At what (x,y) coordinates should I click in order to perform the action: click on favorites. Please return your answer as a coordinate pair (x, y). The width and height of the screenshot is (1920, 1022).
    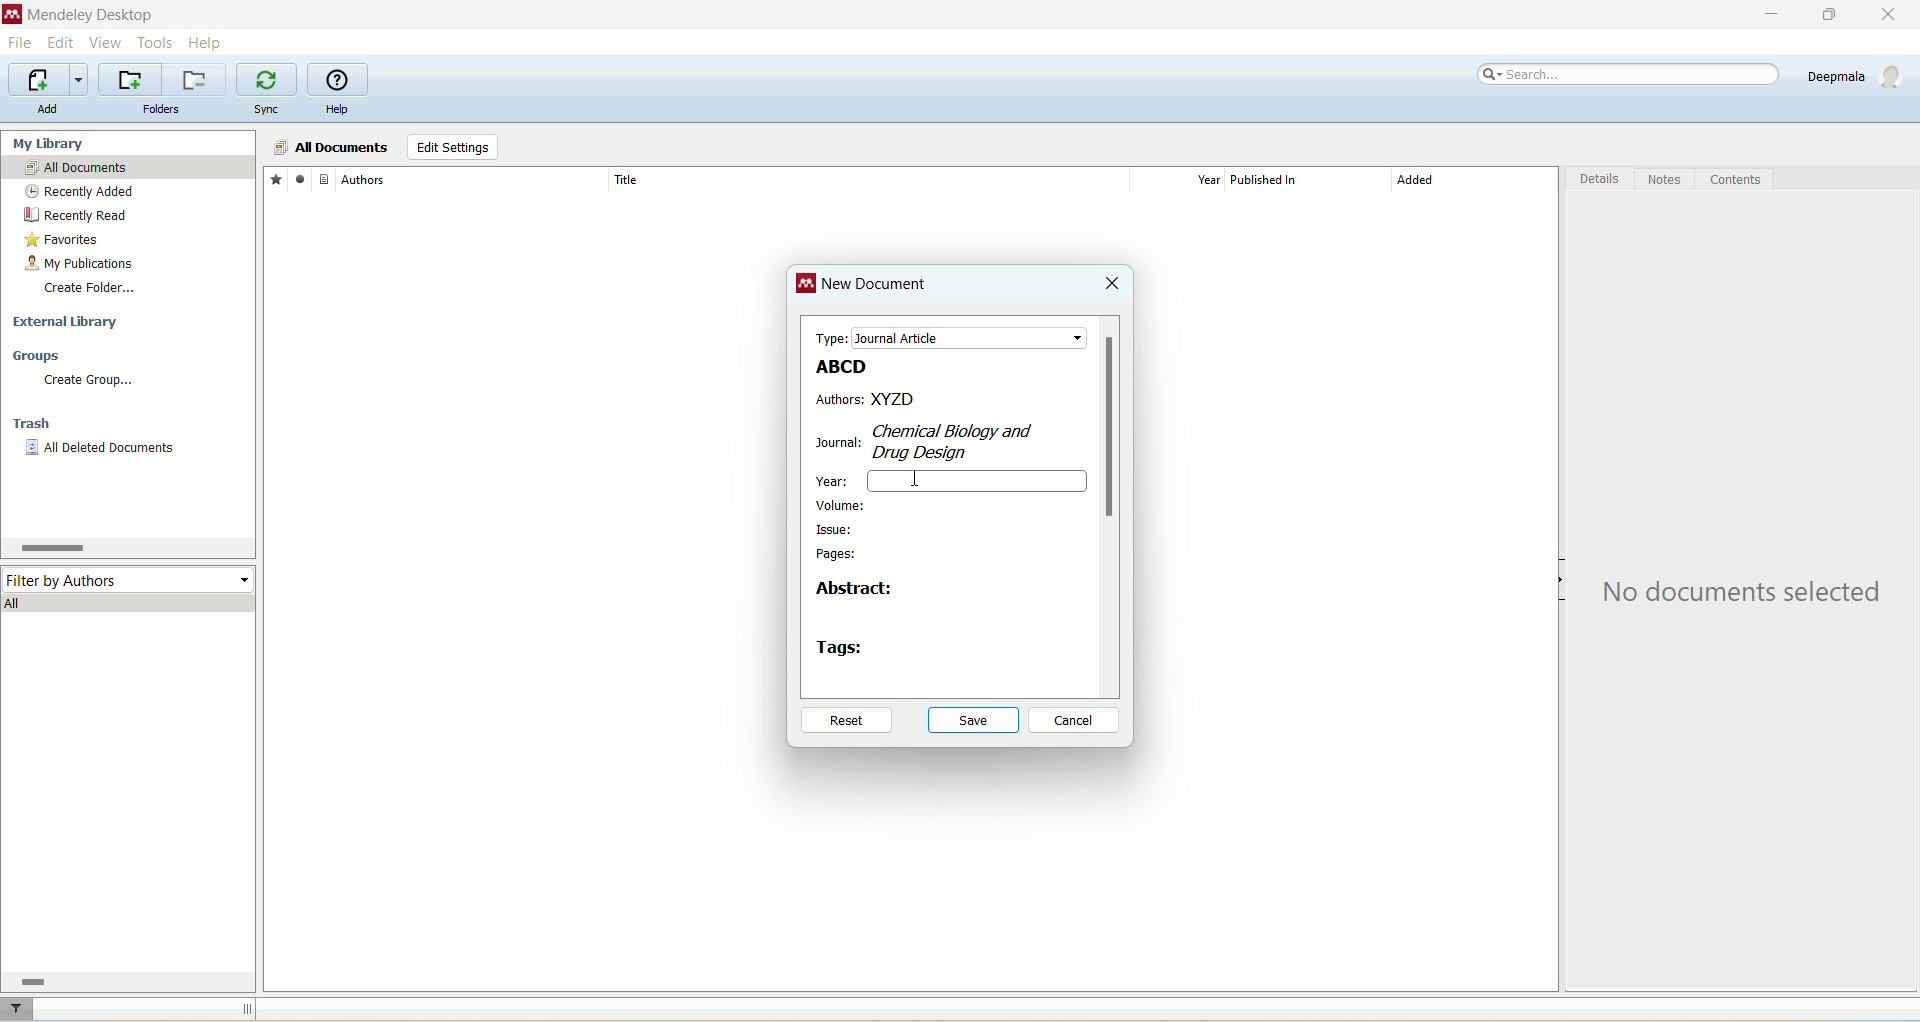
    Looking at the image, I should click on (275, 178).